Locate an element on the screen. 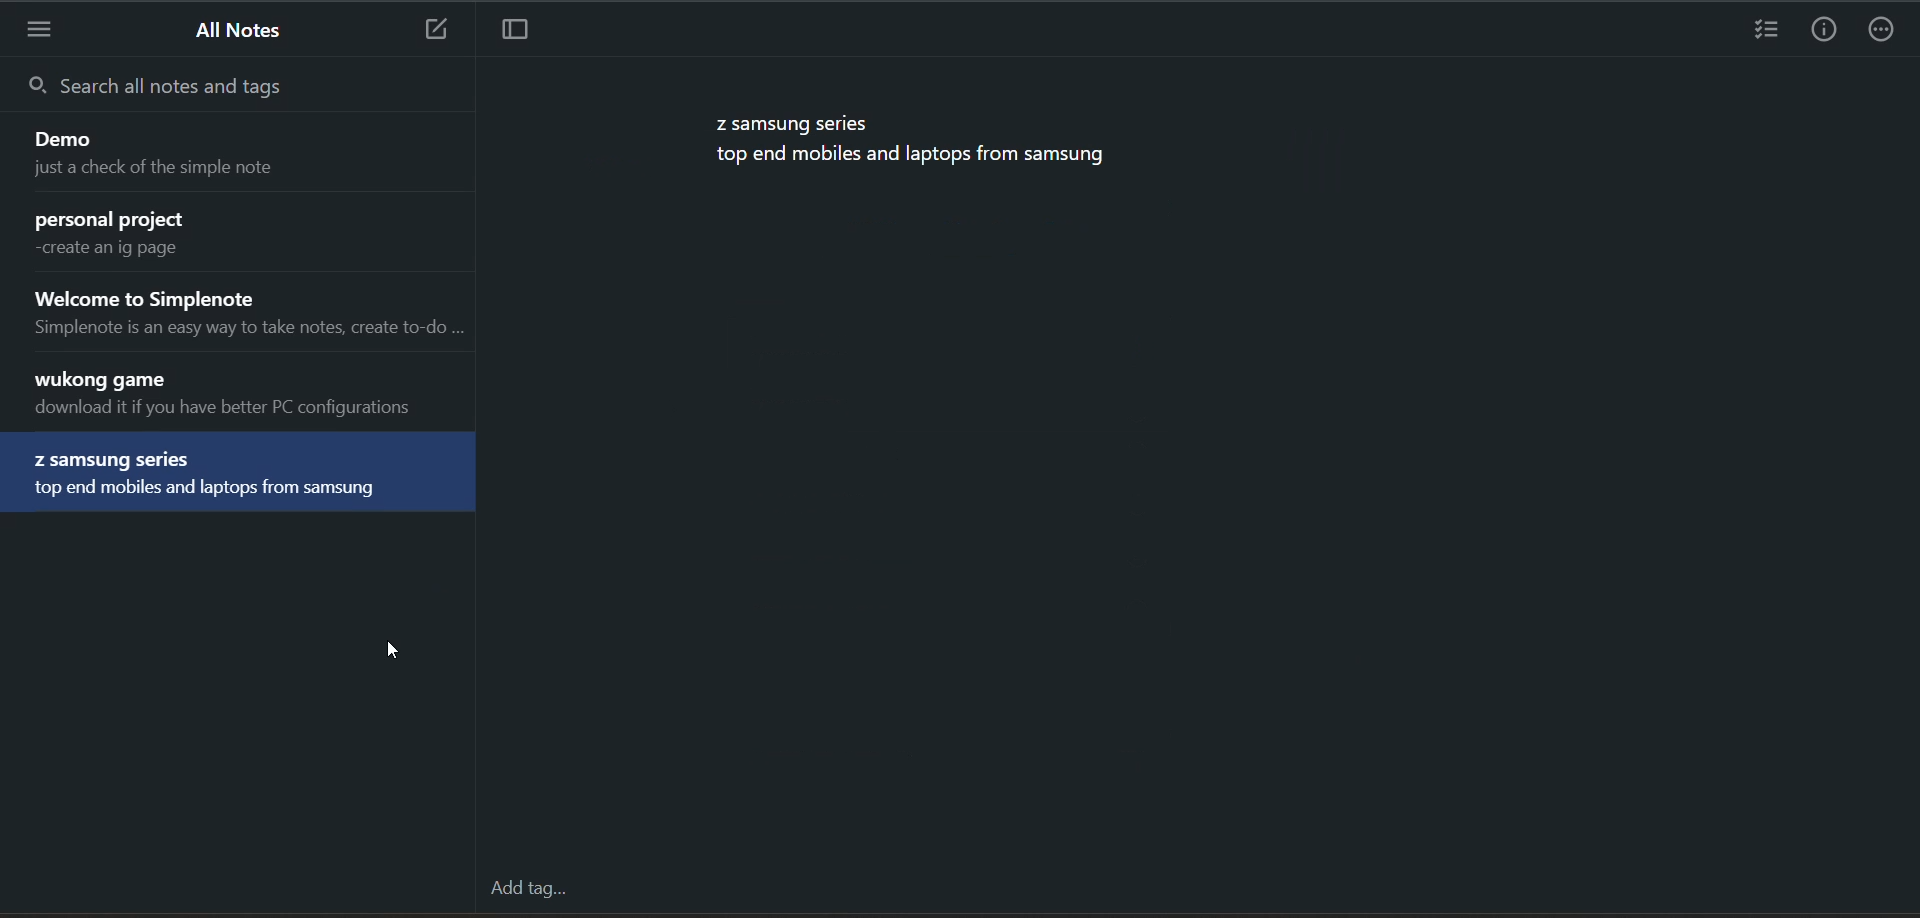 The height and width of the screenshot is (918, 1920). cursor is located at coordinates (391, 651).